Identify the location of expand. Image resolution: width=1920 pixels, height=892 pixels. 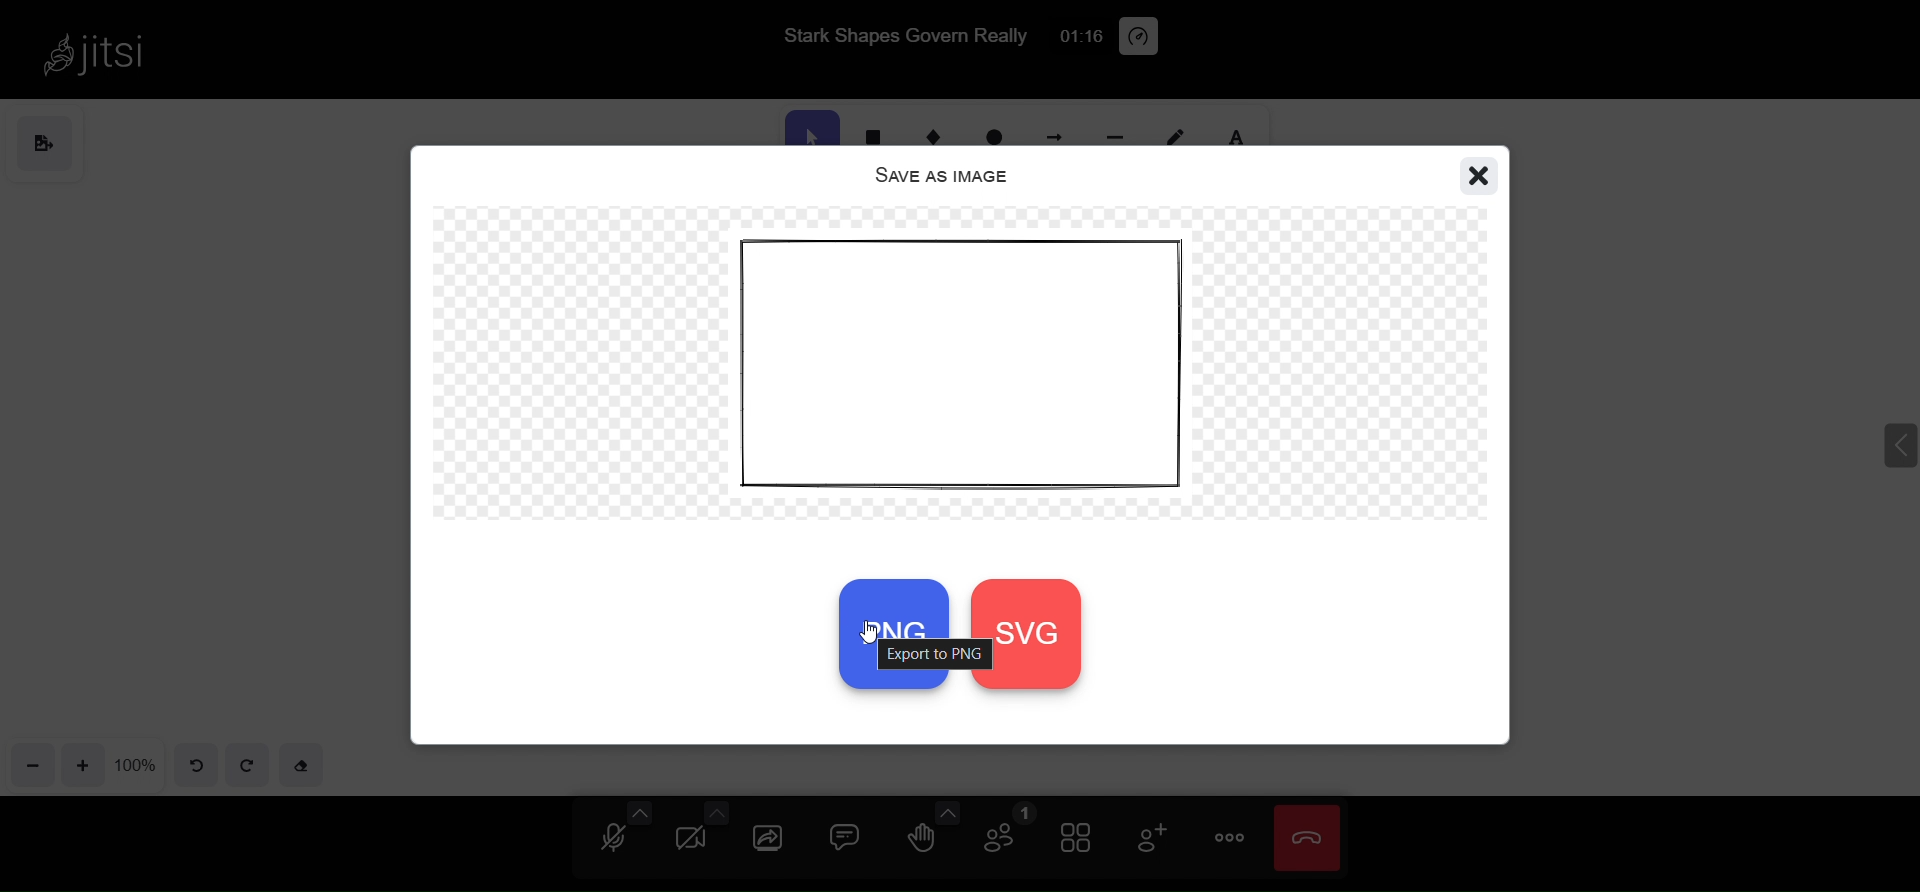
(1886, 435).